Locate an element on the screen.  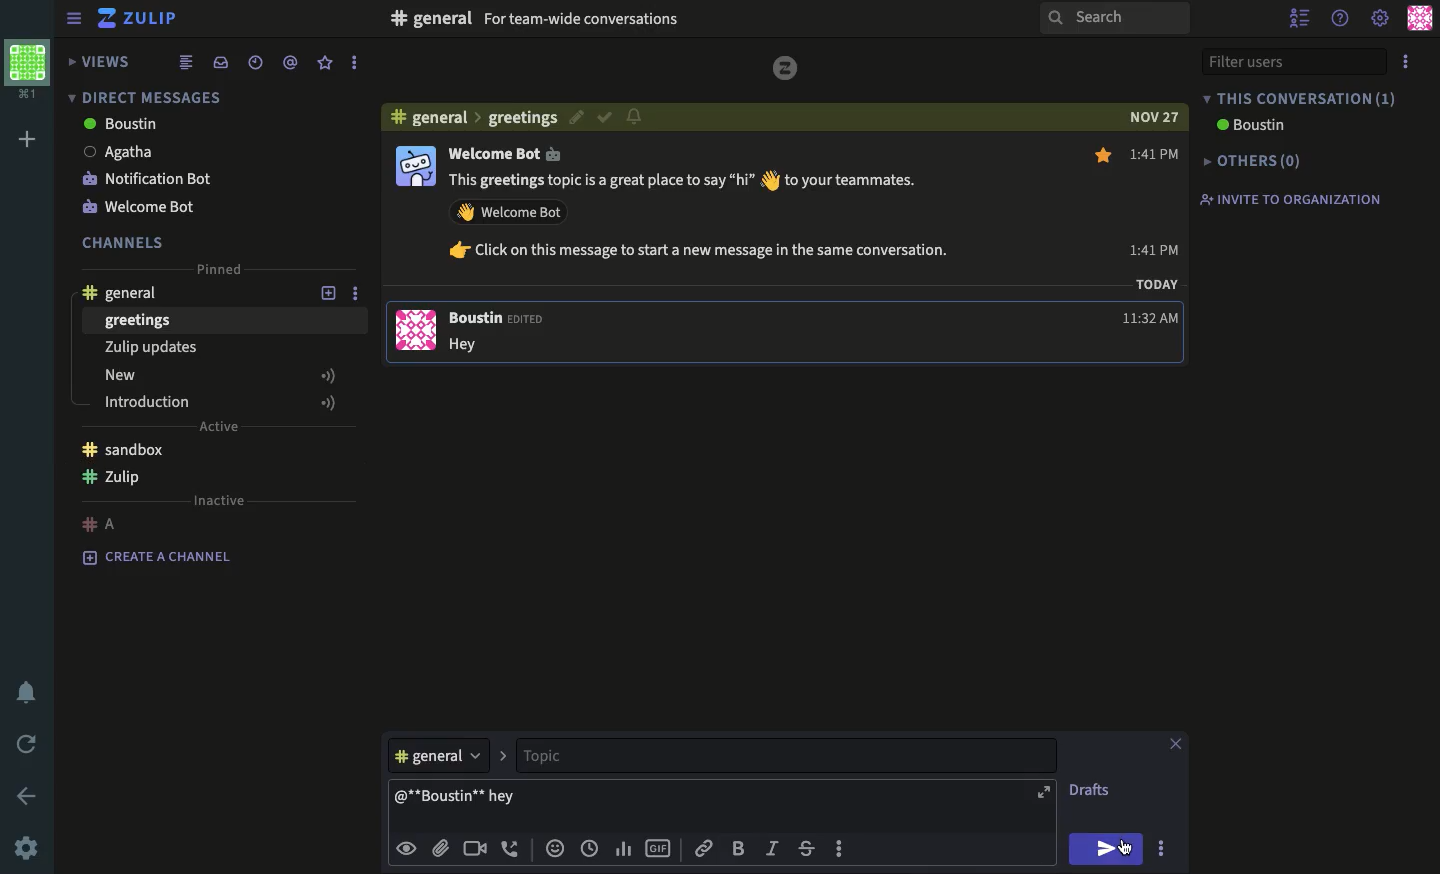
correct is located at coordinates (603, 118).